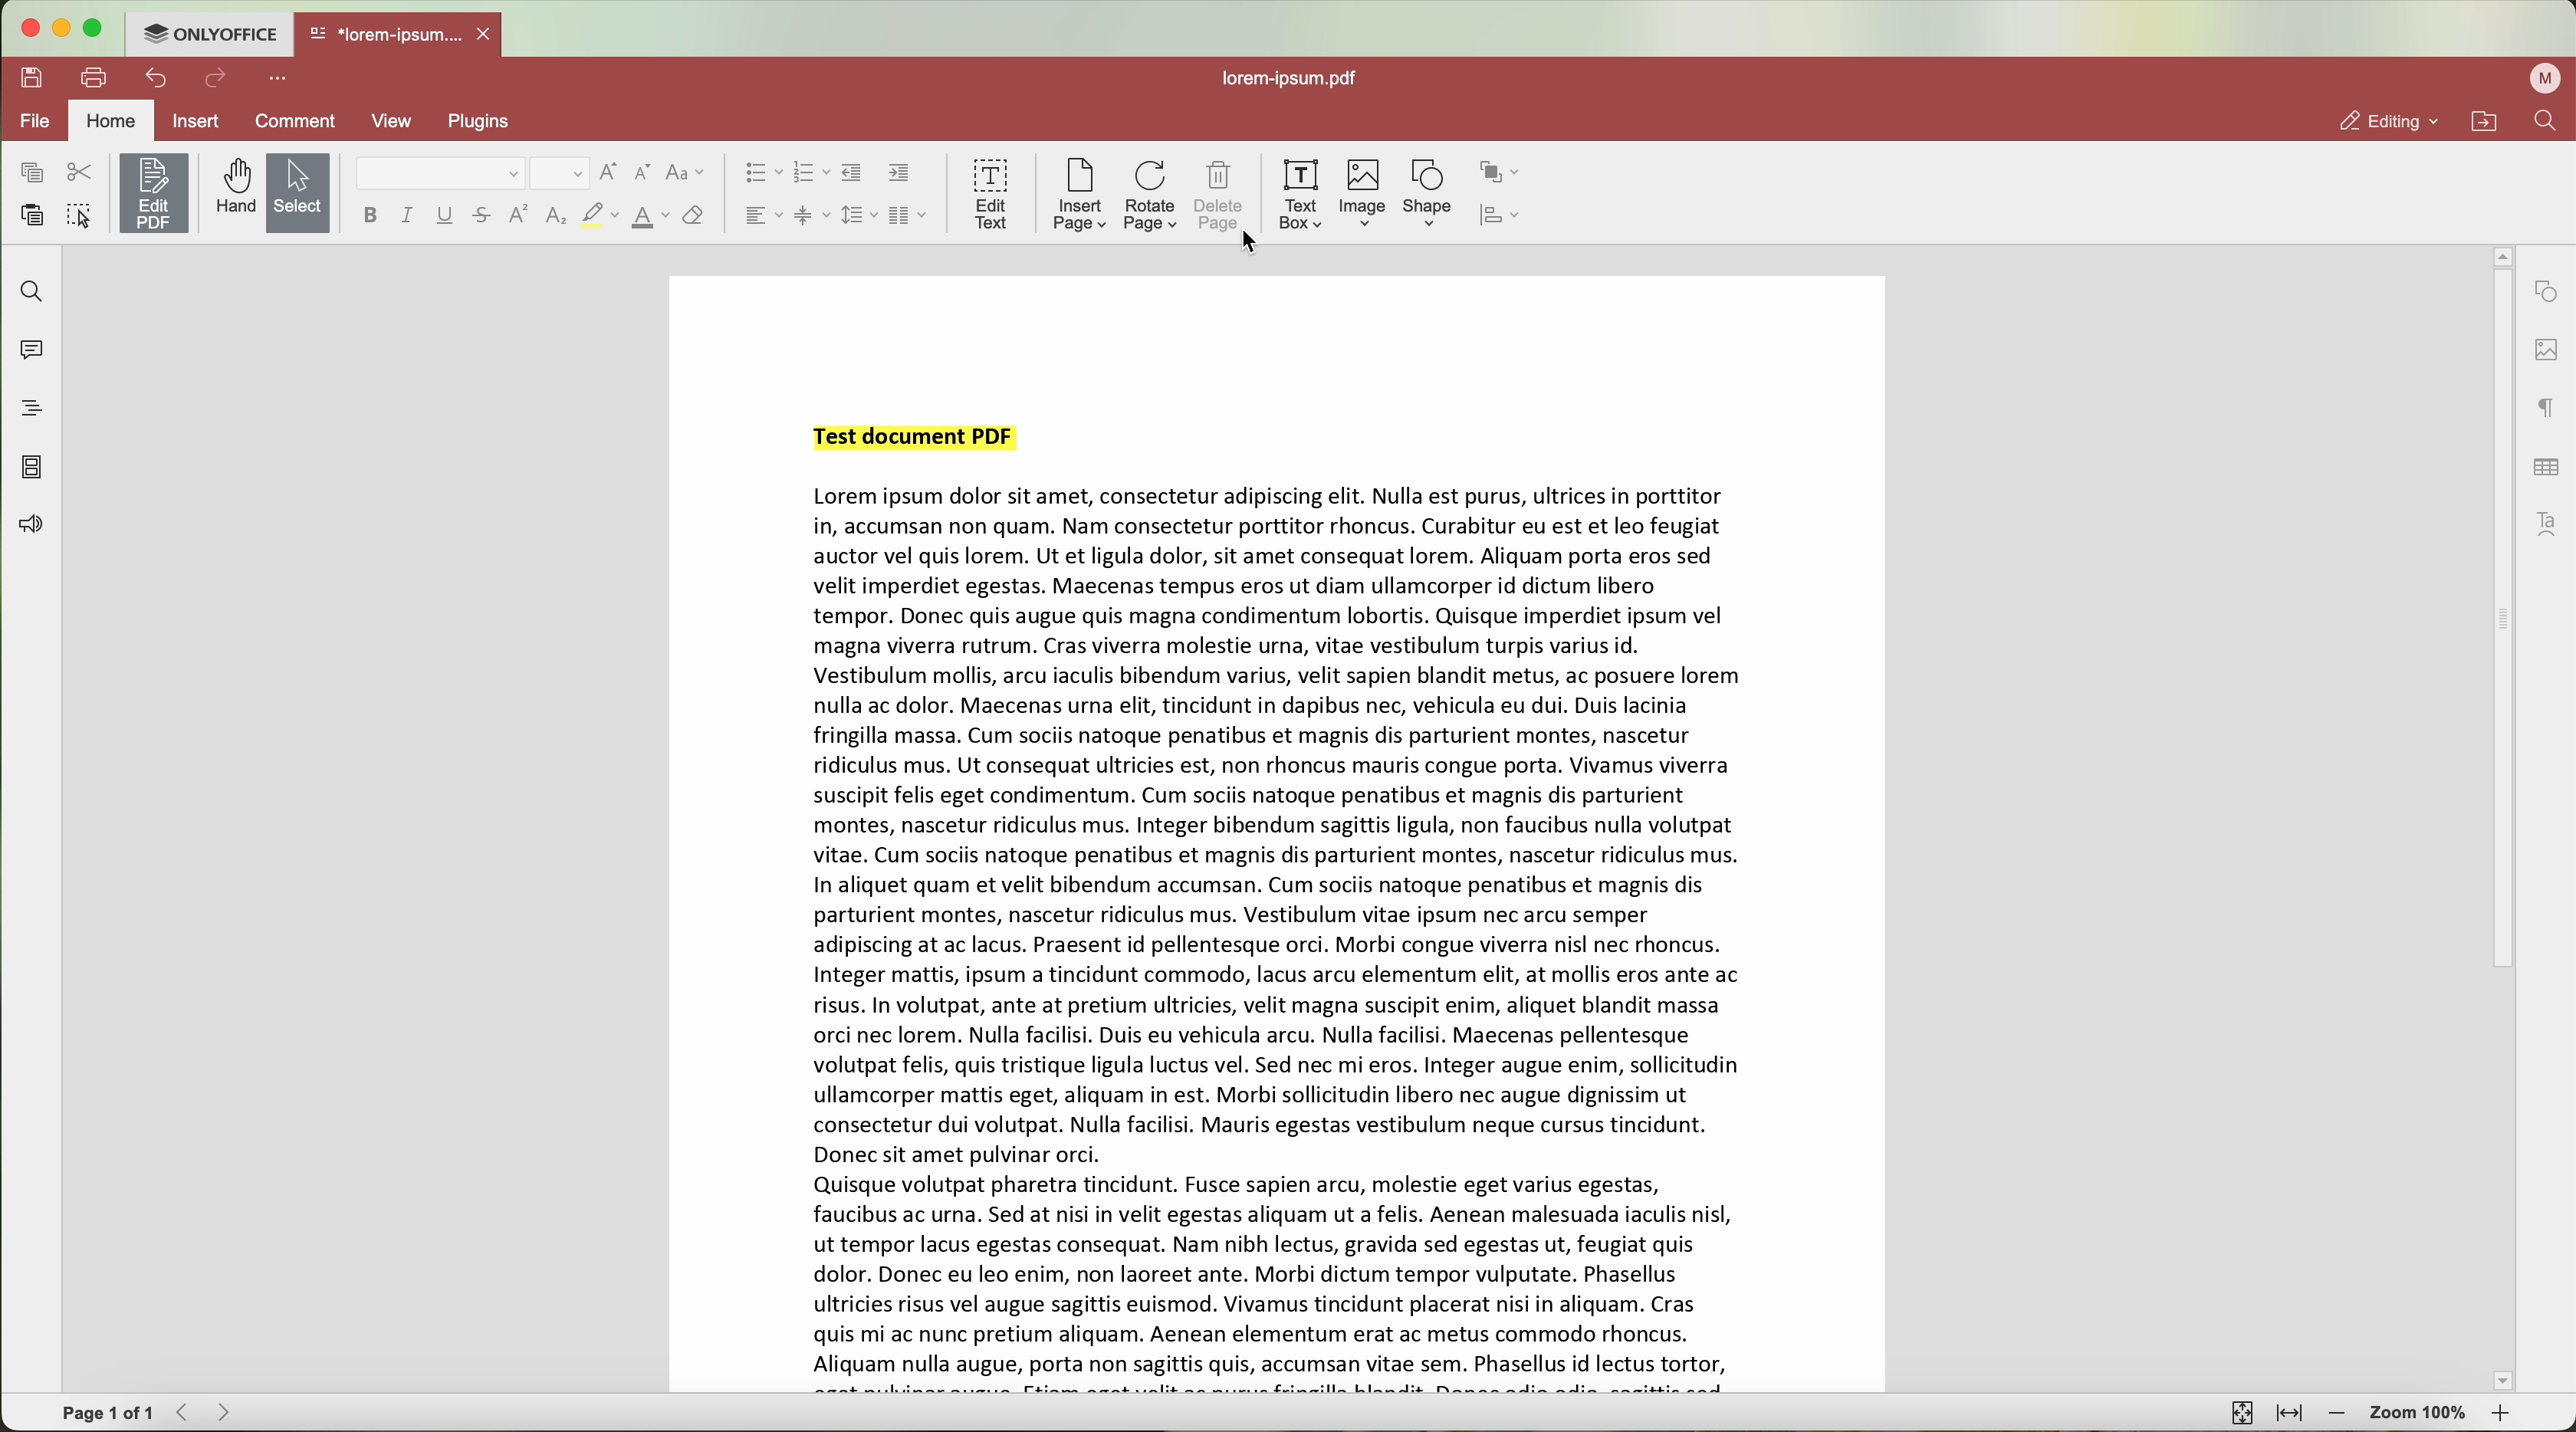 This screenshot has width=2576, height=1432. I want to click on bold, so click(371, 215).